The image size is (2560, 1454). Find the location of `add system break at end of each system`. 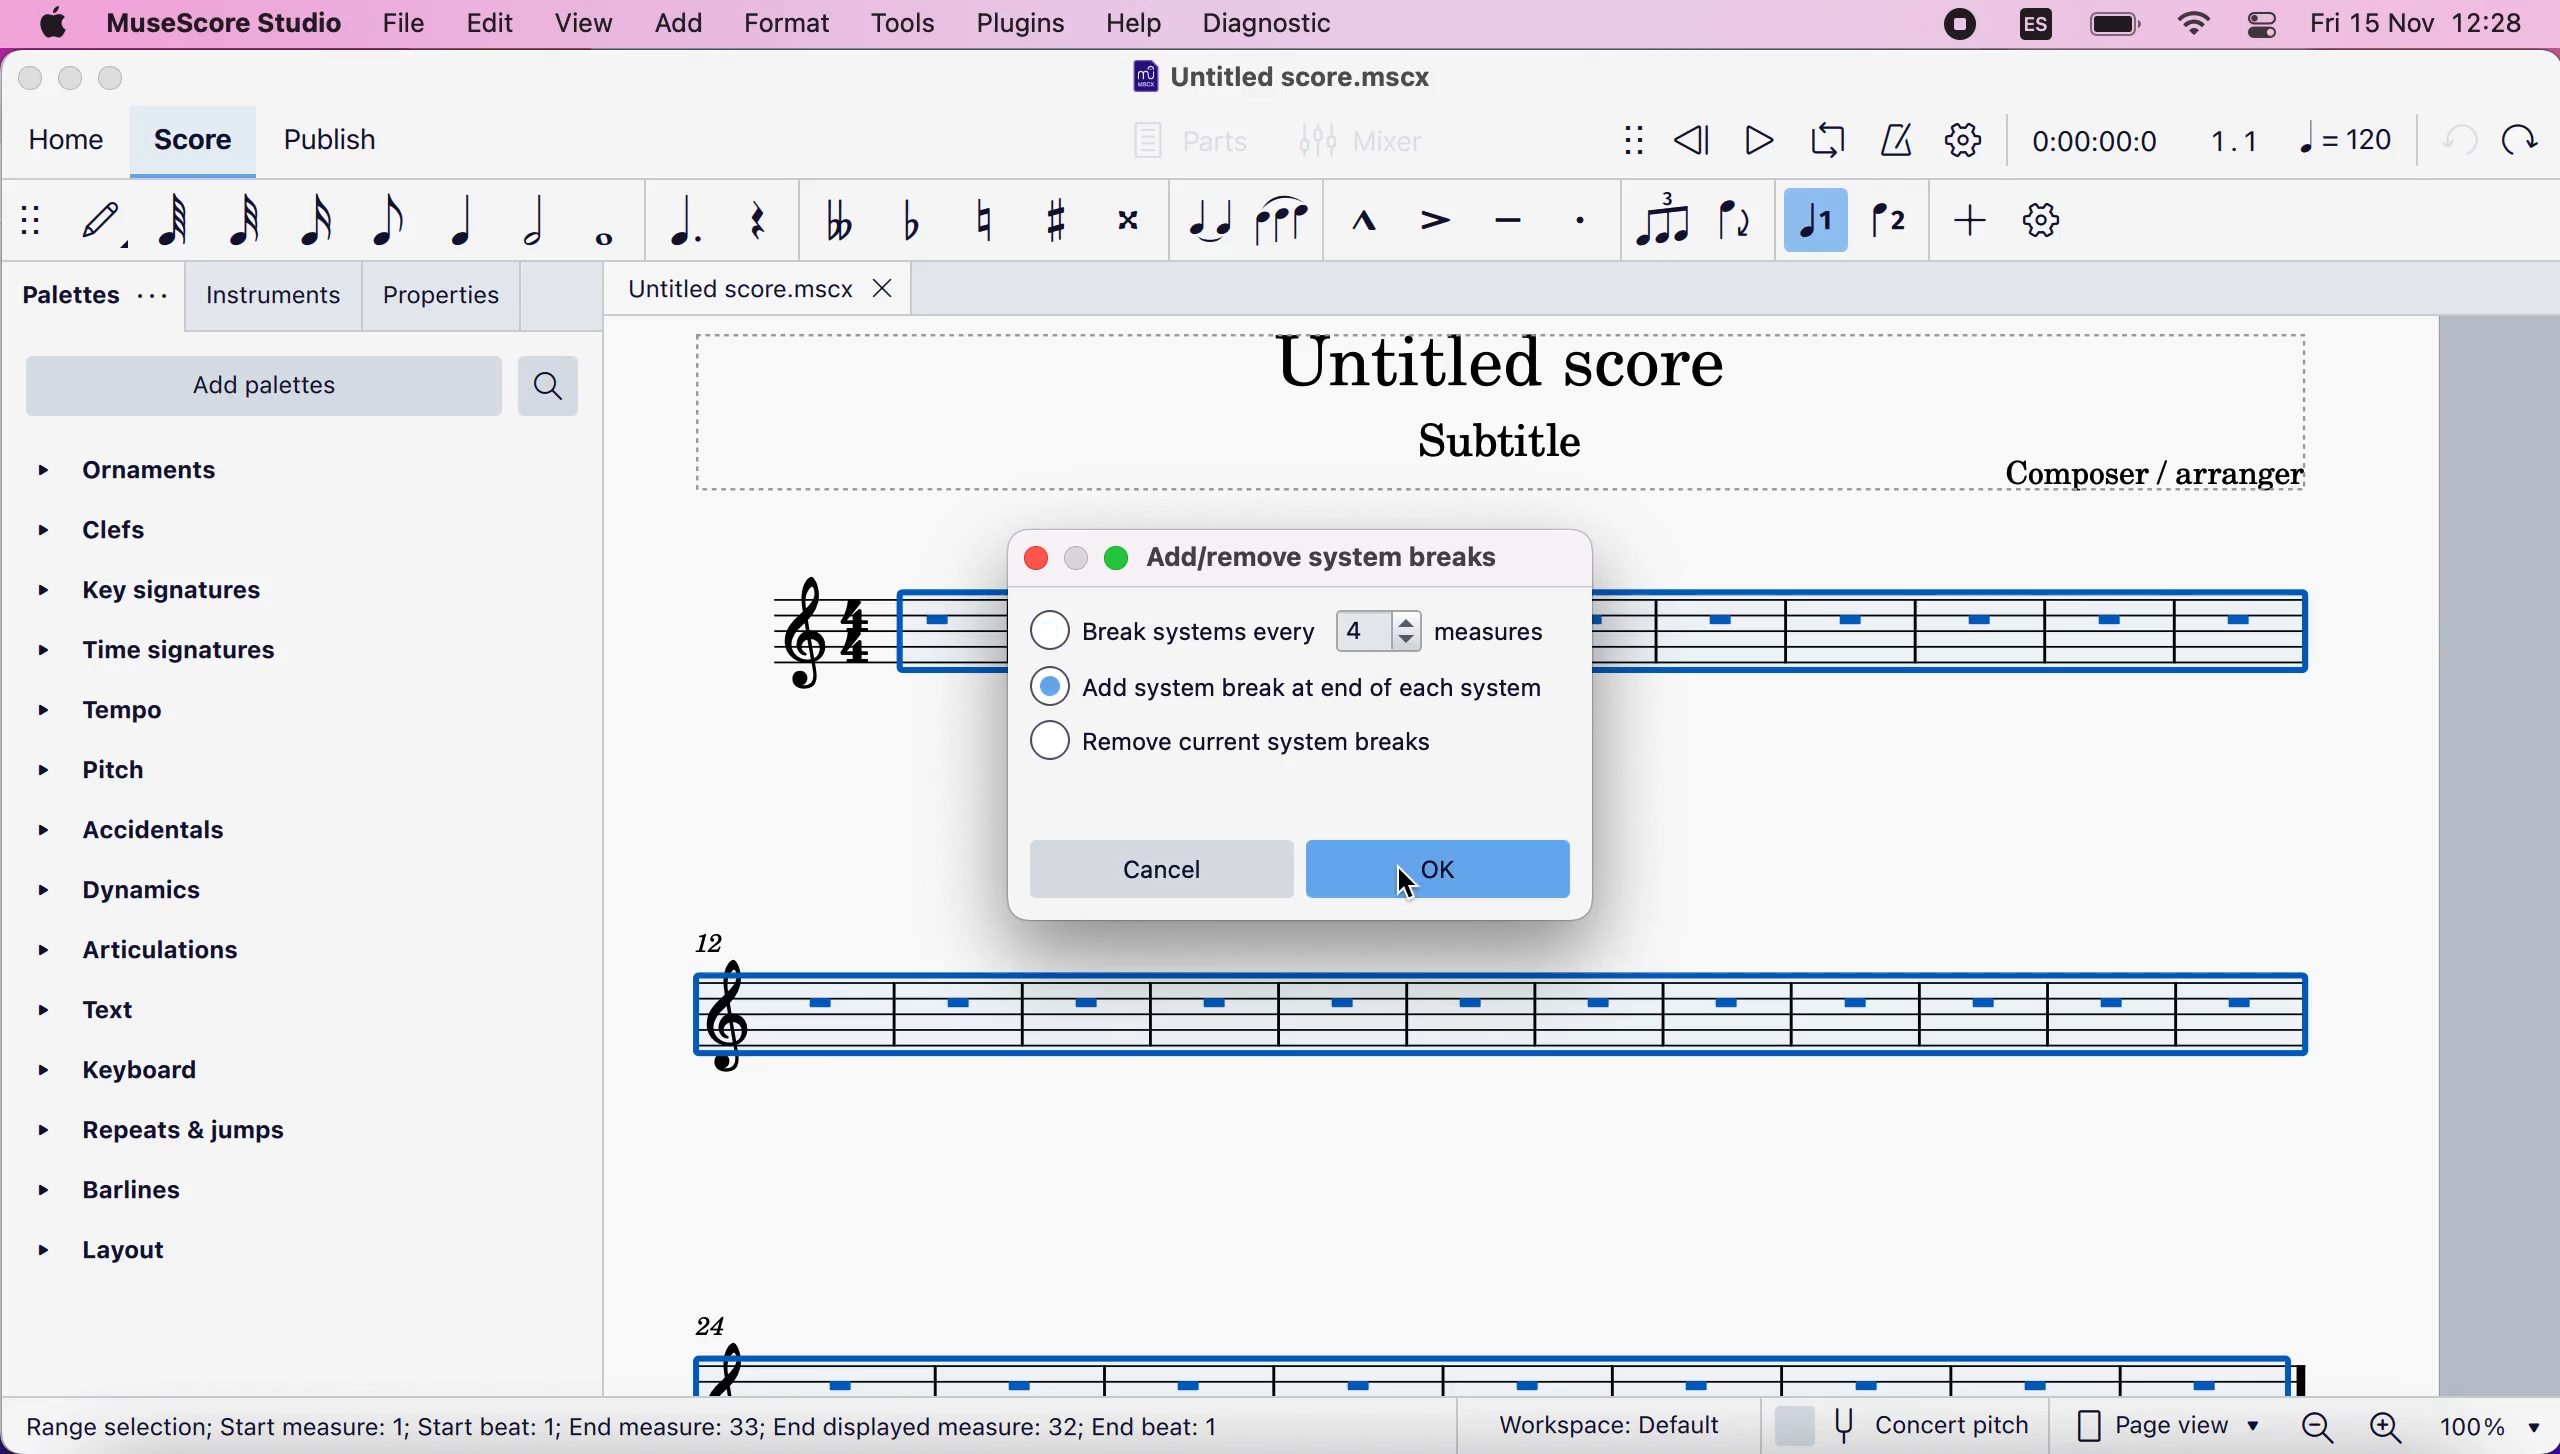

add system break at end of each system is located at coordinates (1331, 690).